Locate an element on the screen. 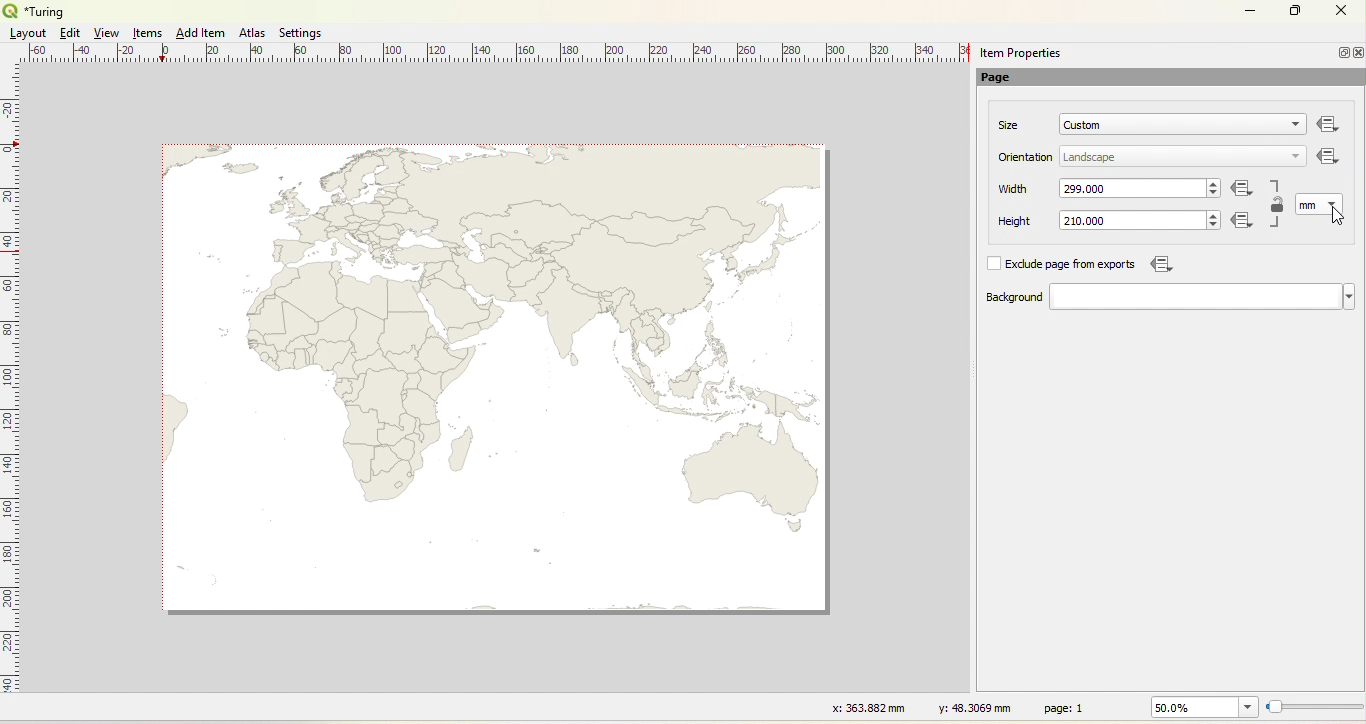 The height and width of the screenshot is (724, 1366). Map is located at coordinates (492, 377).